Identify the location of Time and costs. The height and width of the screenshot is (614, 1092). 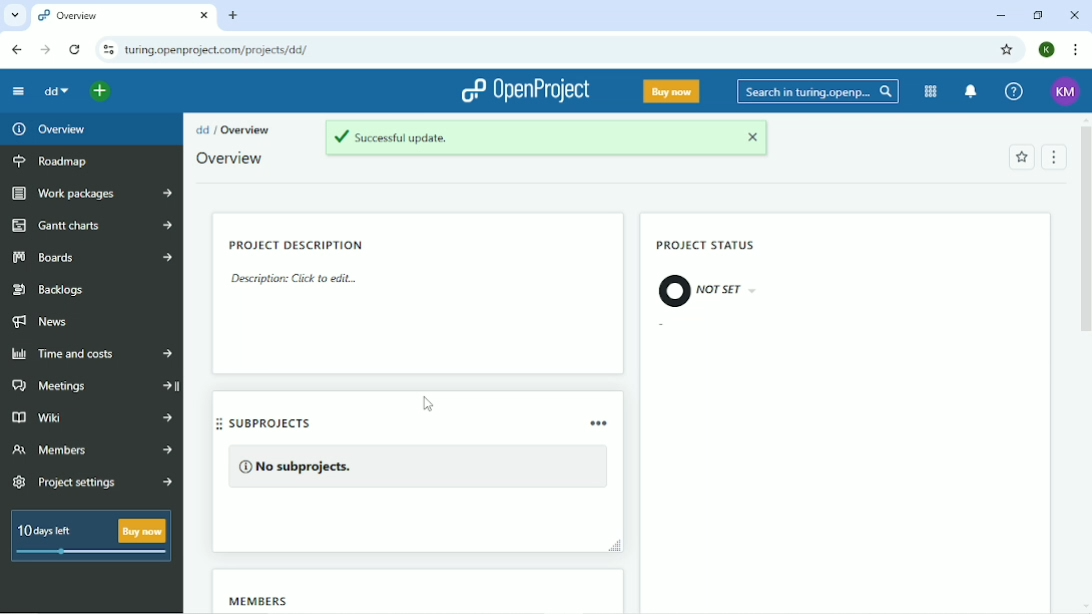
(93, 354).